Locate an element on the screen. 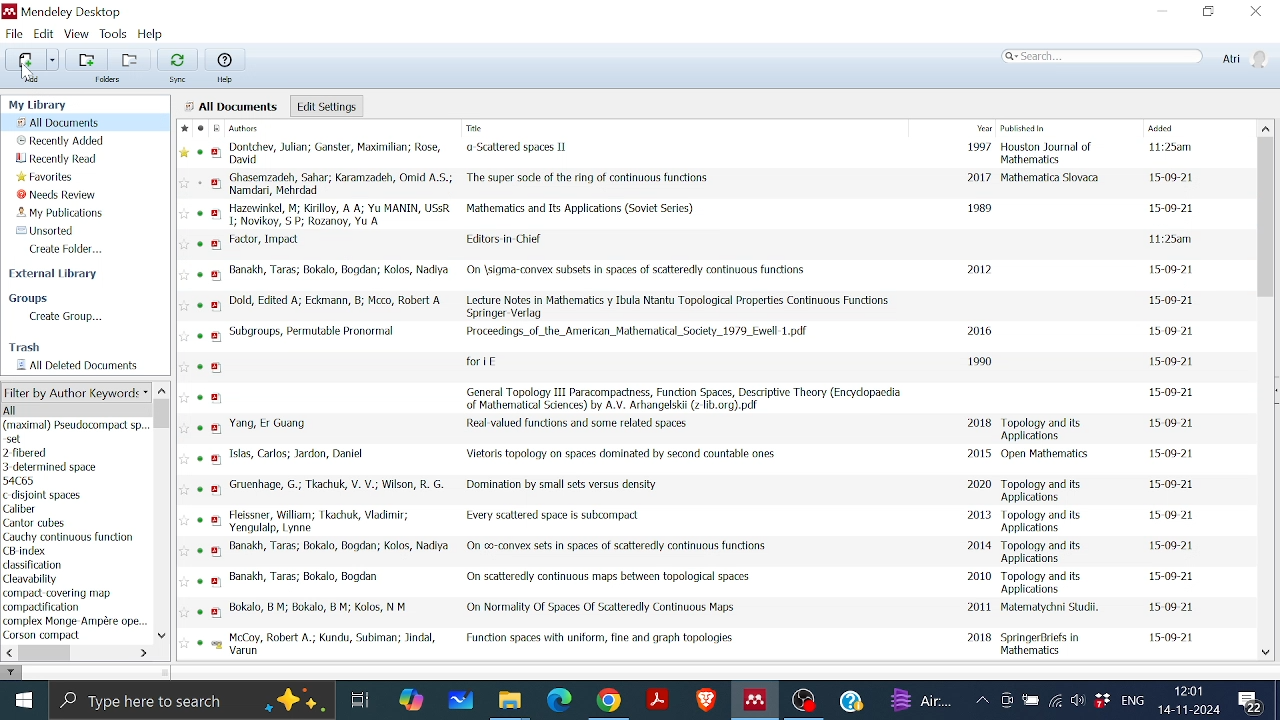 The width and height of the screenshot is (1280, 720). pdf is located at coordinates (220, 368).